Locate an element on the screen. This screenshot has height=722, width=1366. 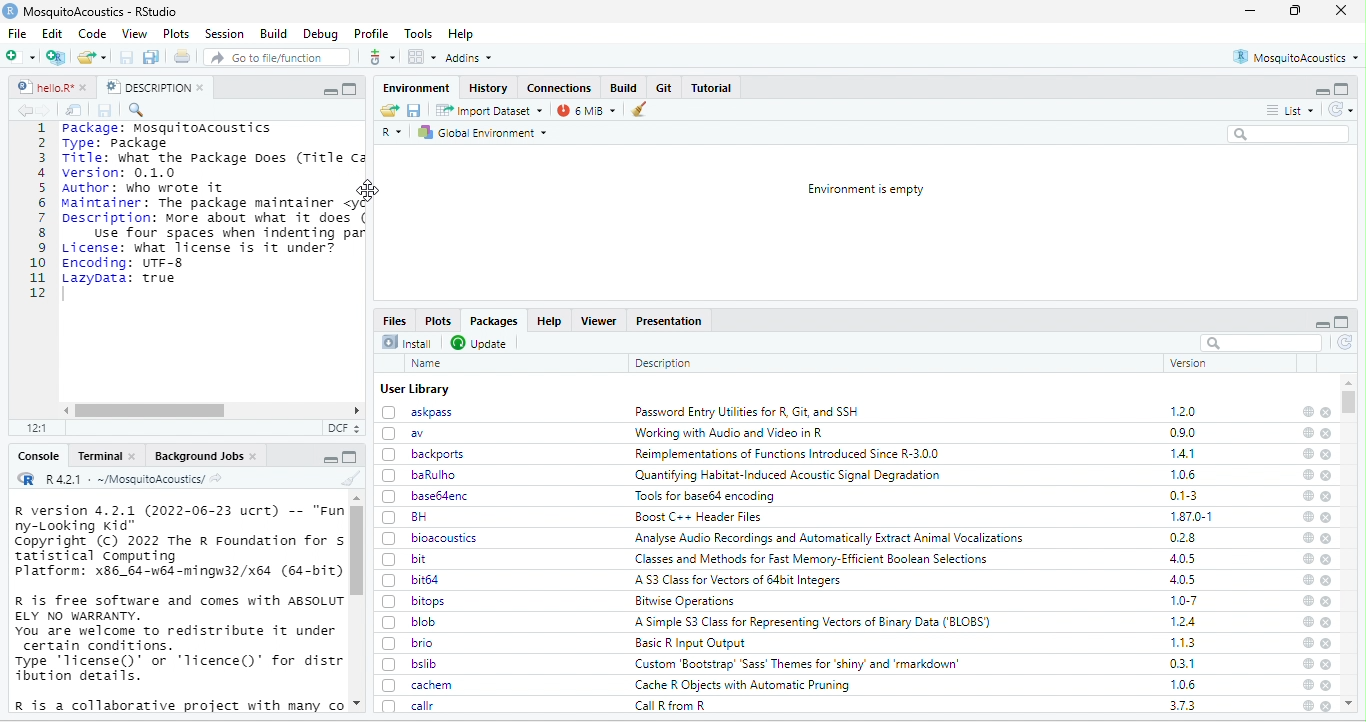
1.0.6 is located at coordinates (1183, 684).